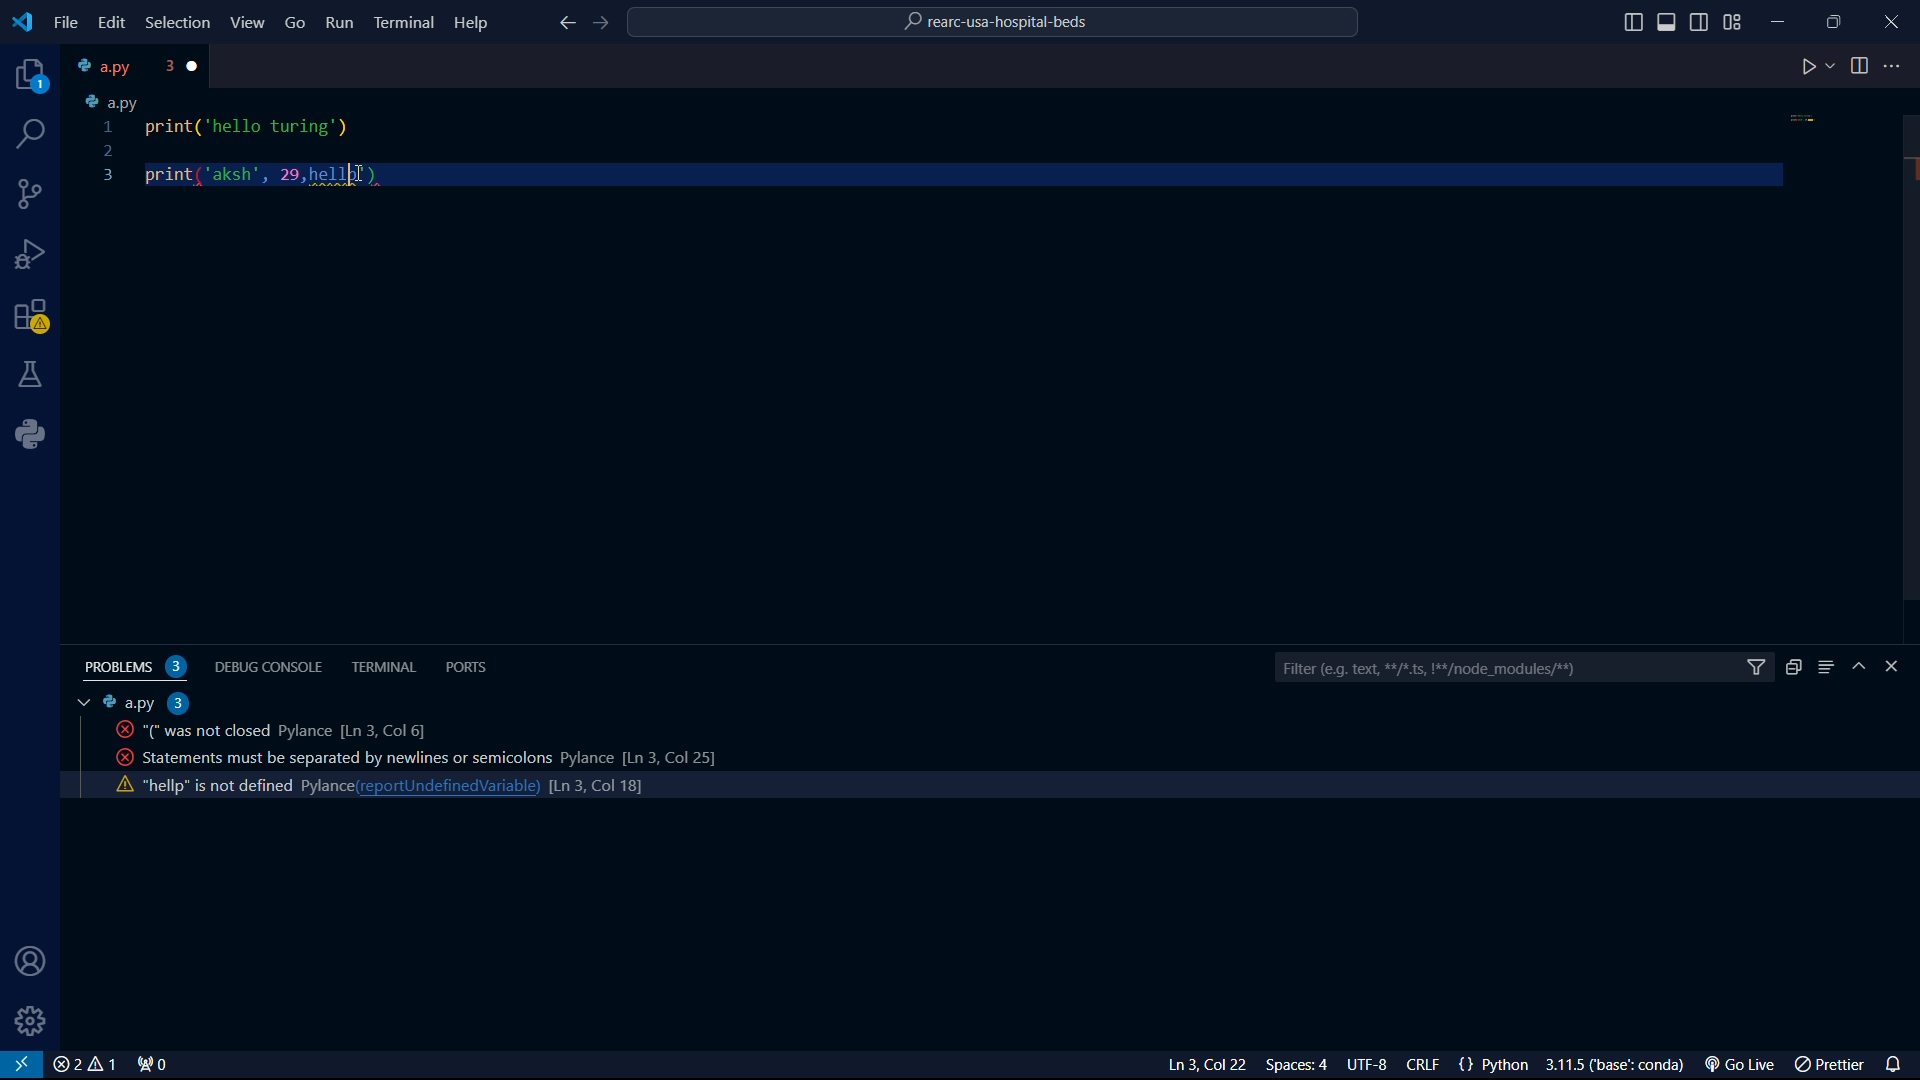  I want to click on ports, so click(471, 666).